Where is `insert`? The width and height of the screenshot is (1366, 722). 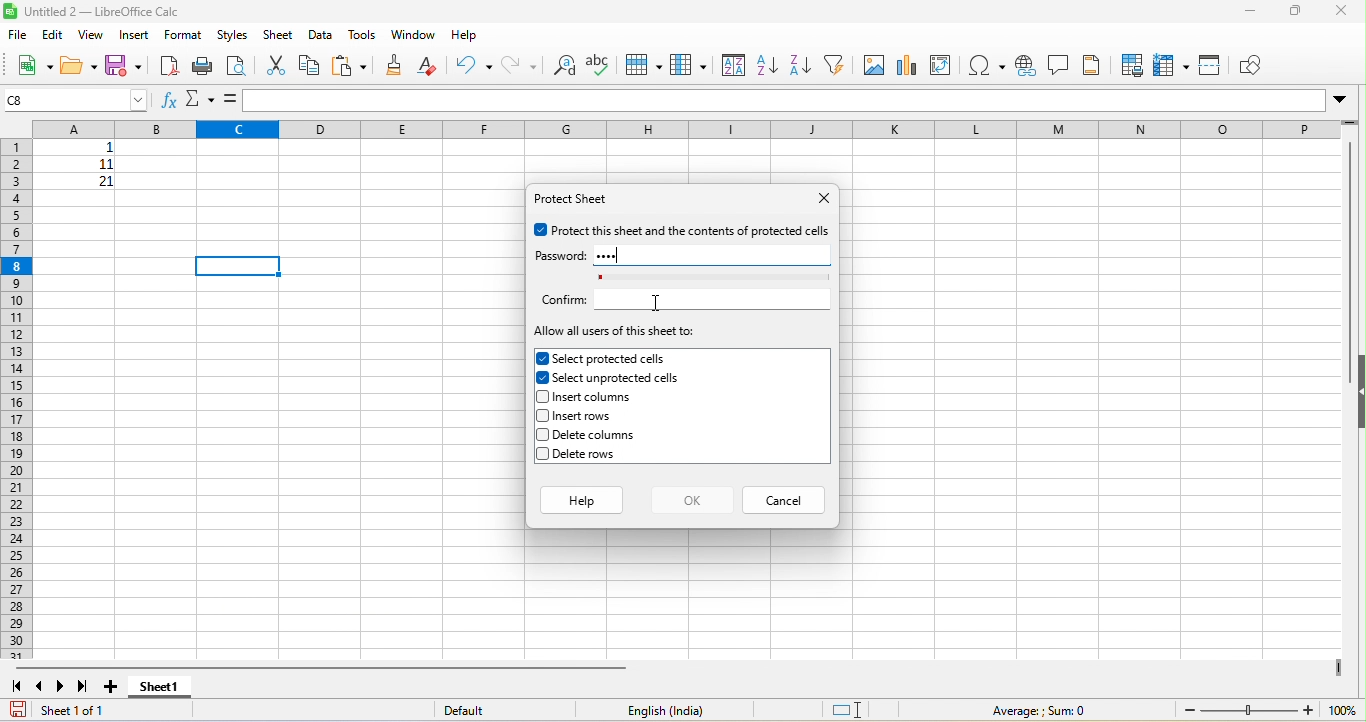 insert is located at coordinates (135, 35).